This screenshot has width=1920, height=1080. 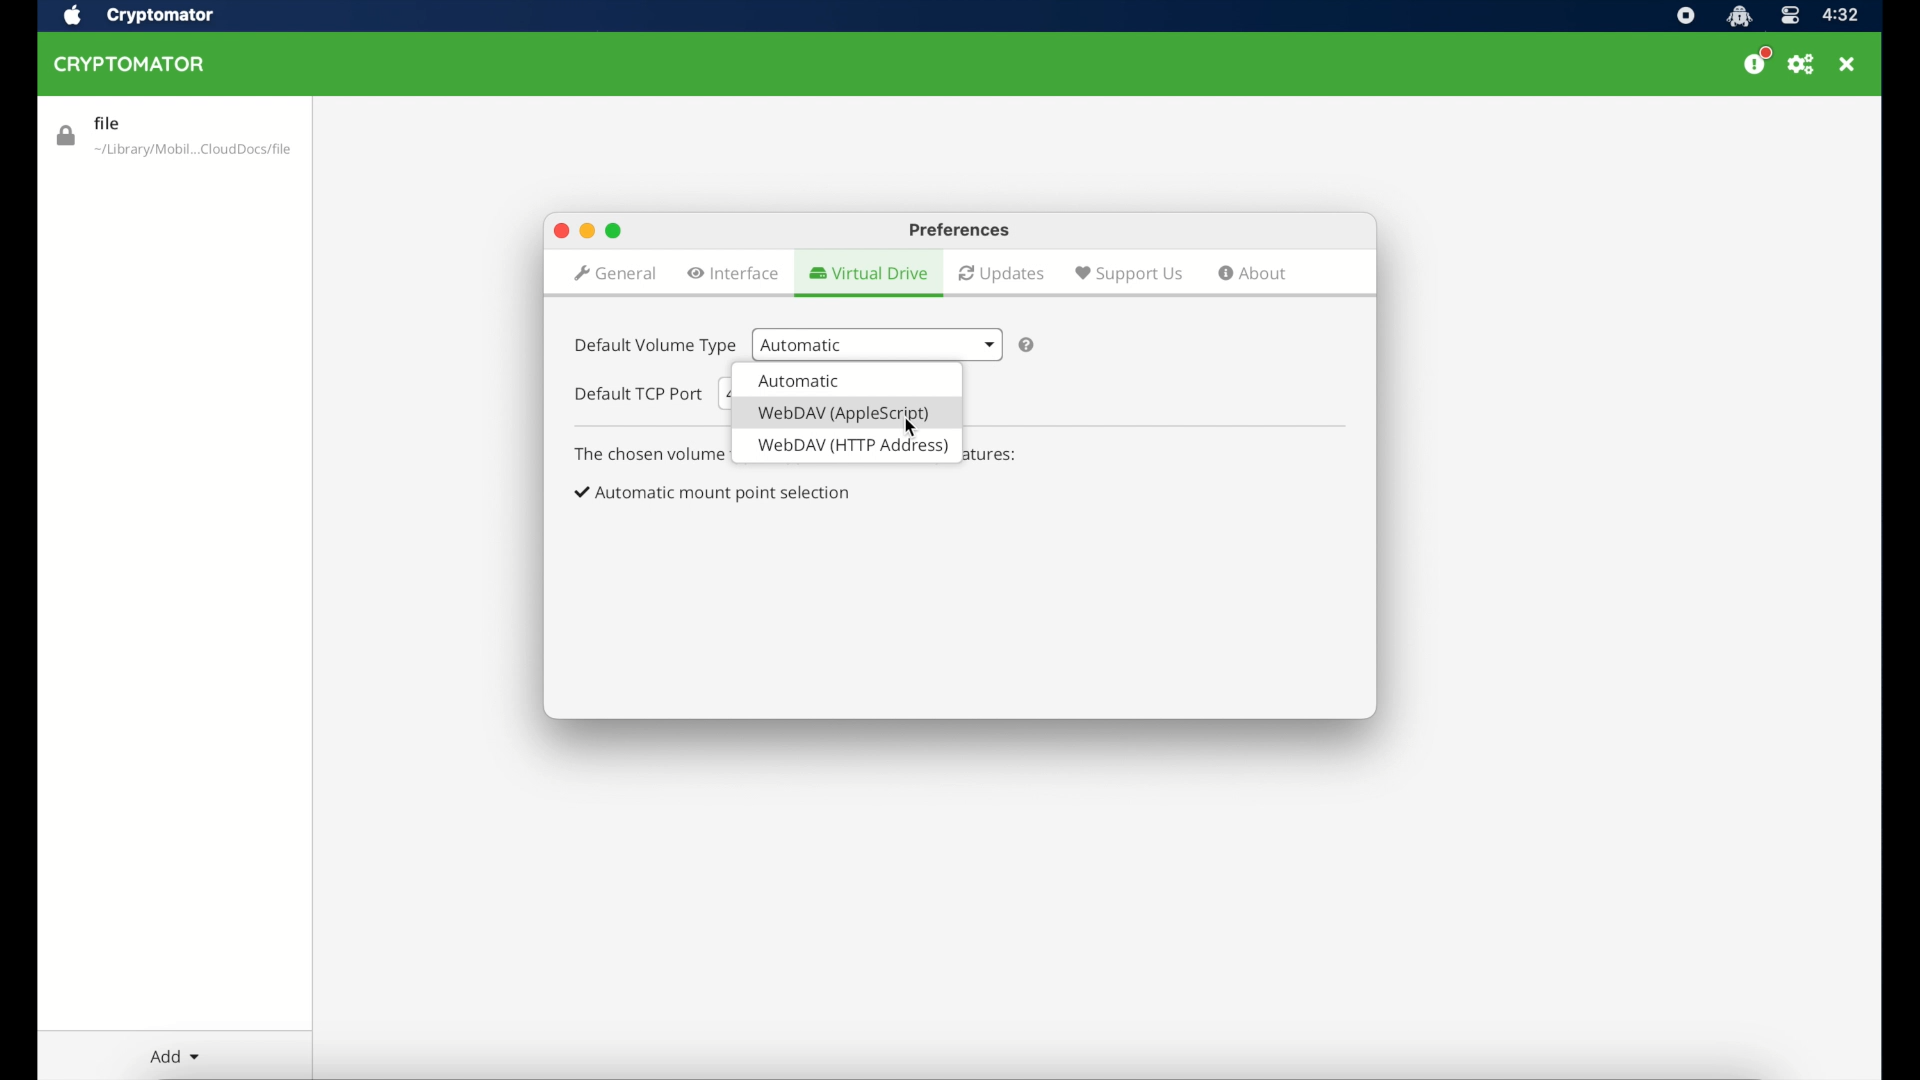 I want to click on close, so click(x=560, y=232).